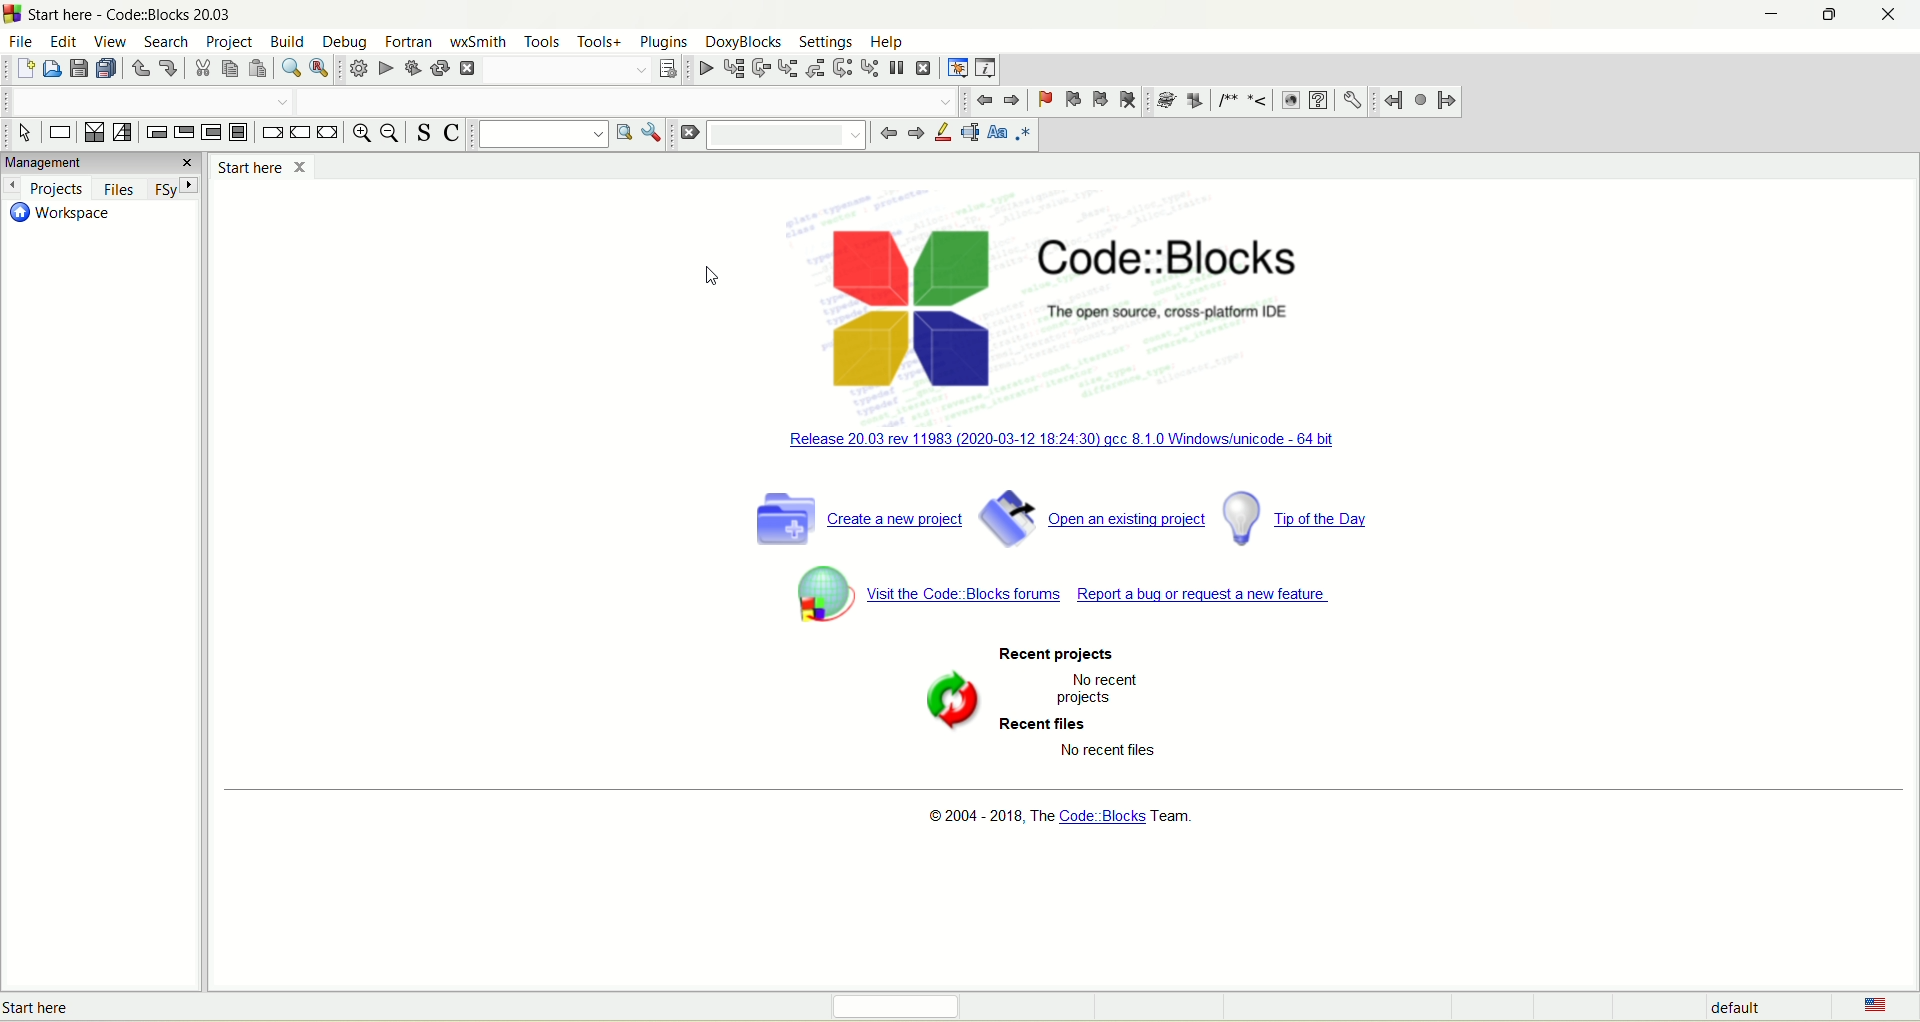  What do you see at coordinates (293, 68) in the screenshot?
I see `find` at bounding box center [293, 68].